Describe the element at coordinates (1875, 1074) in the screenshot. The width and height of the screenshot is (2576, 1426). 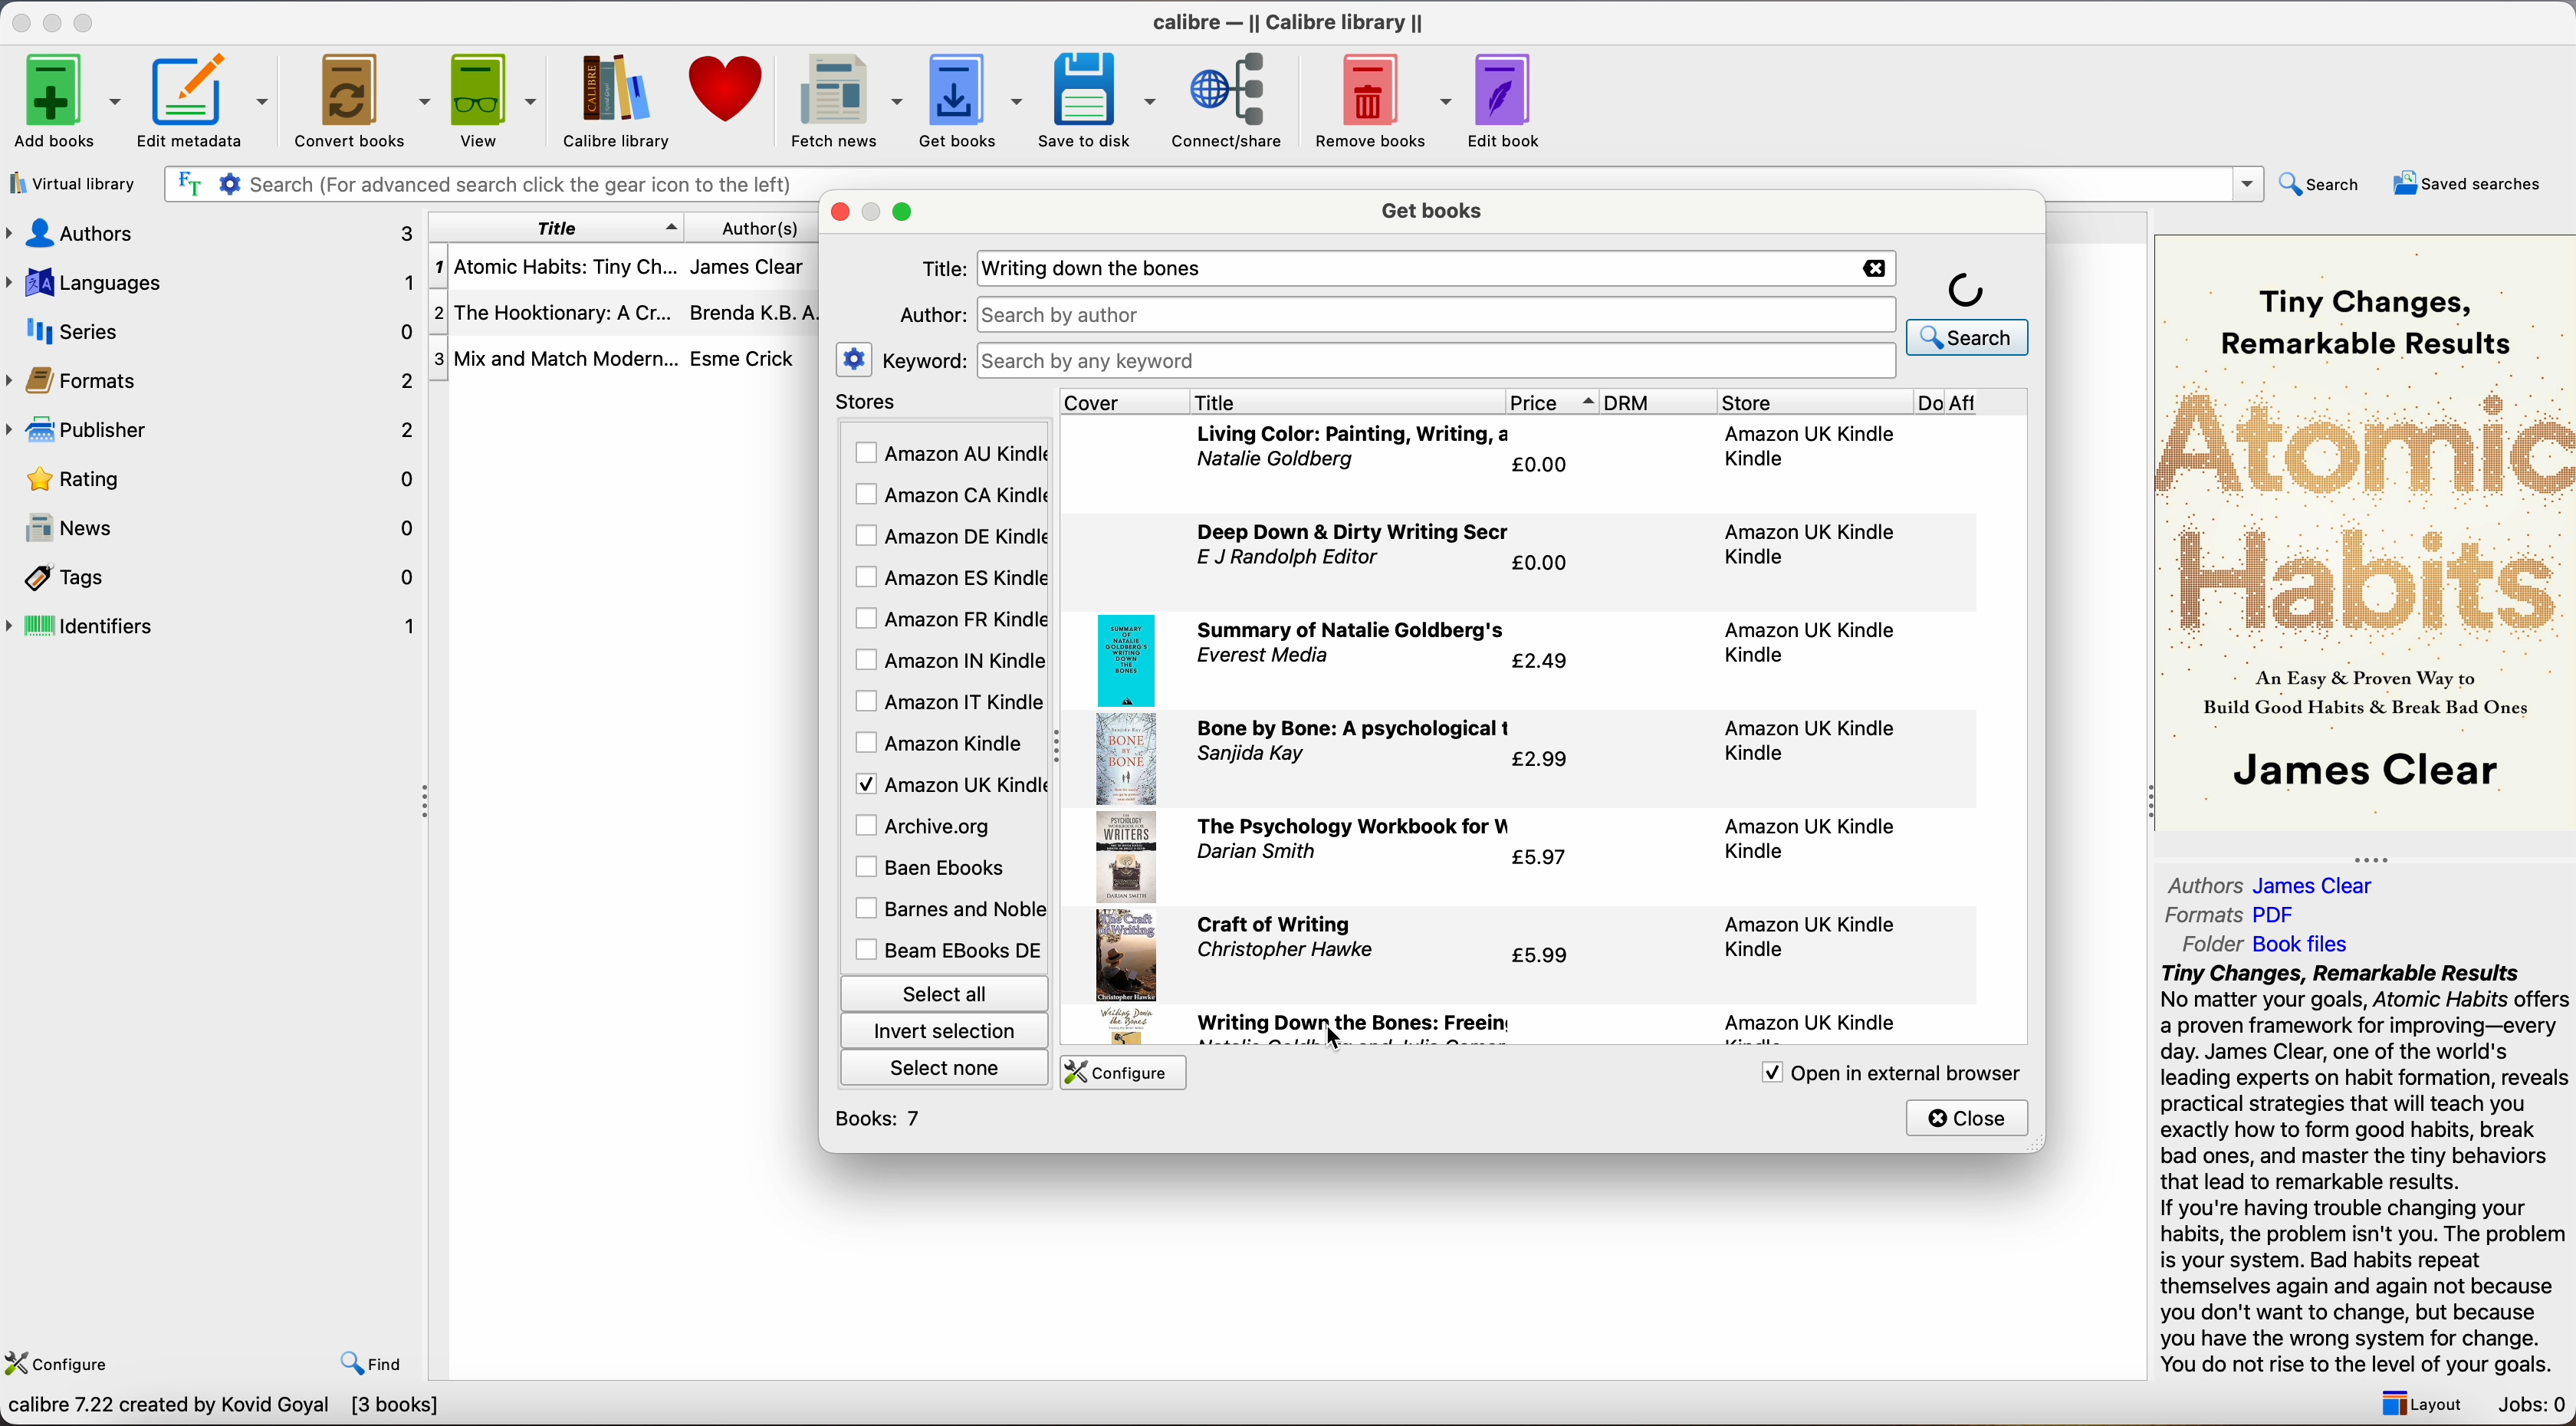
I see `open in external browser` at that location.